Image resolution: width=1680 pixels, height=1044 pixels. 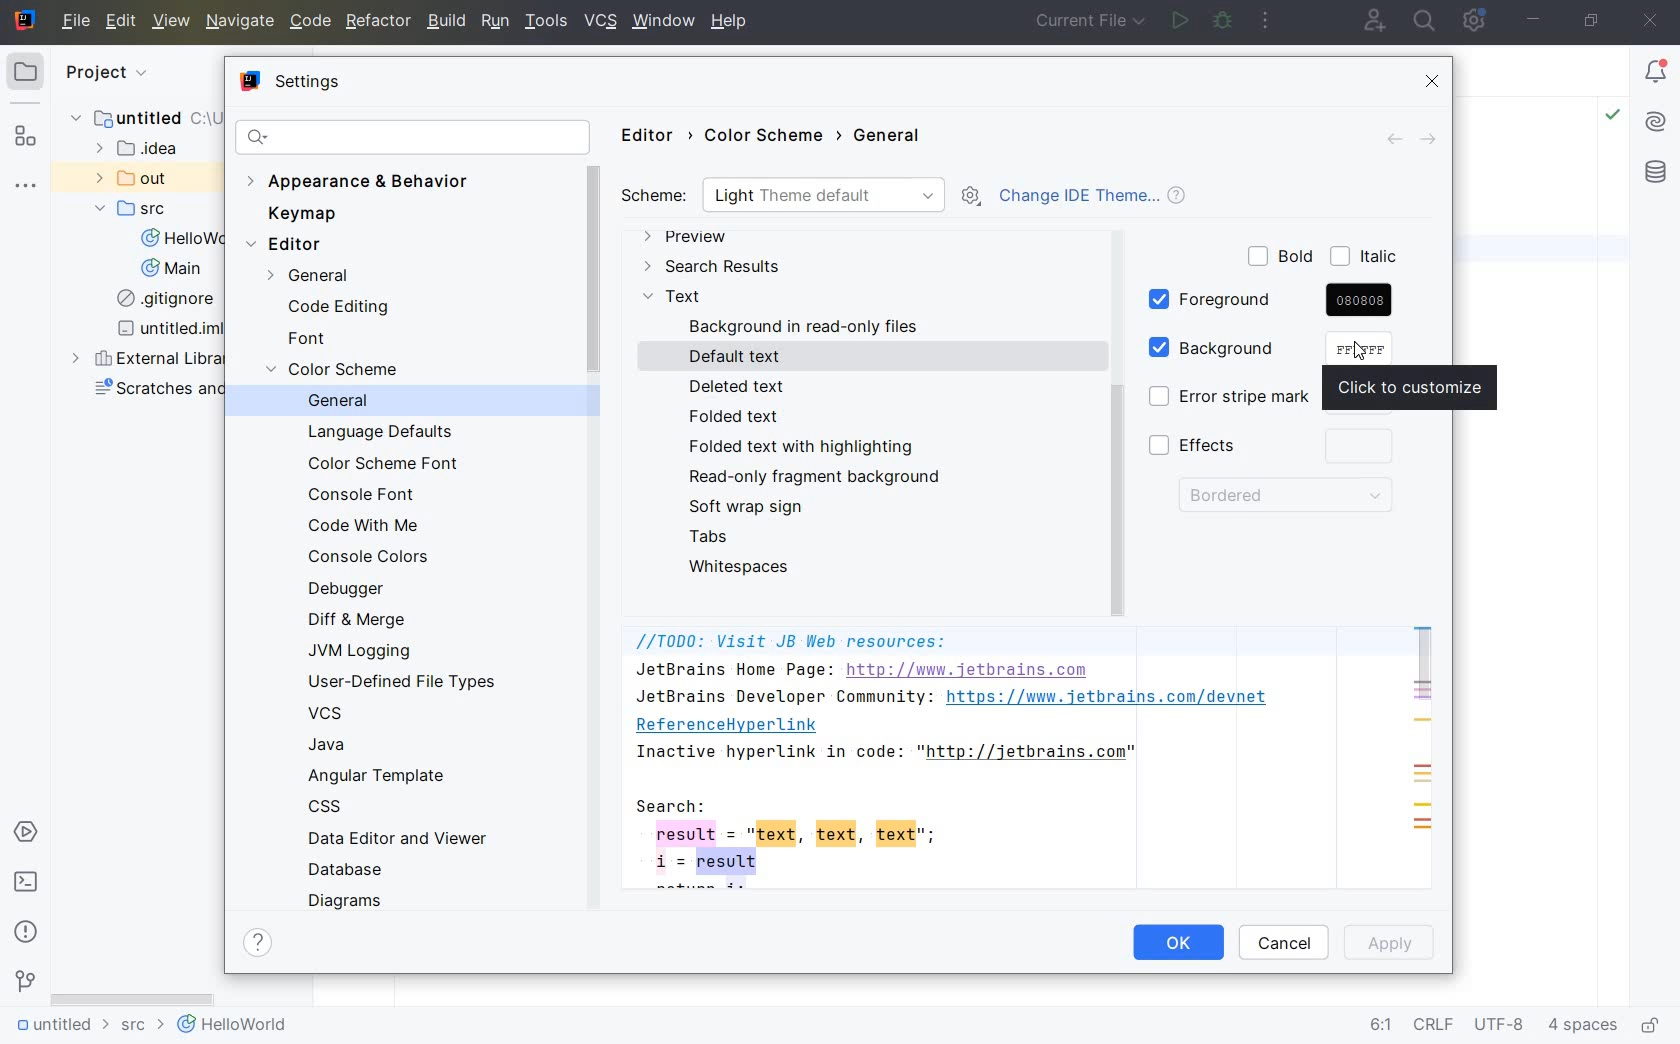 I want to click on CODE EDITING, so click(x=337, y=309).